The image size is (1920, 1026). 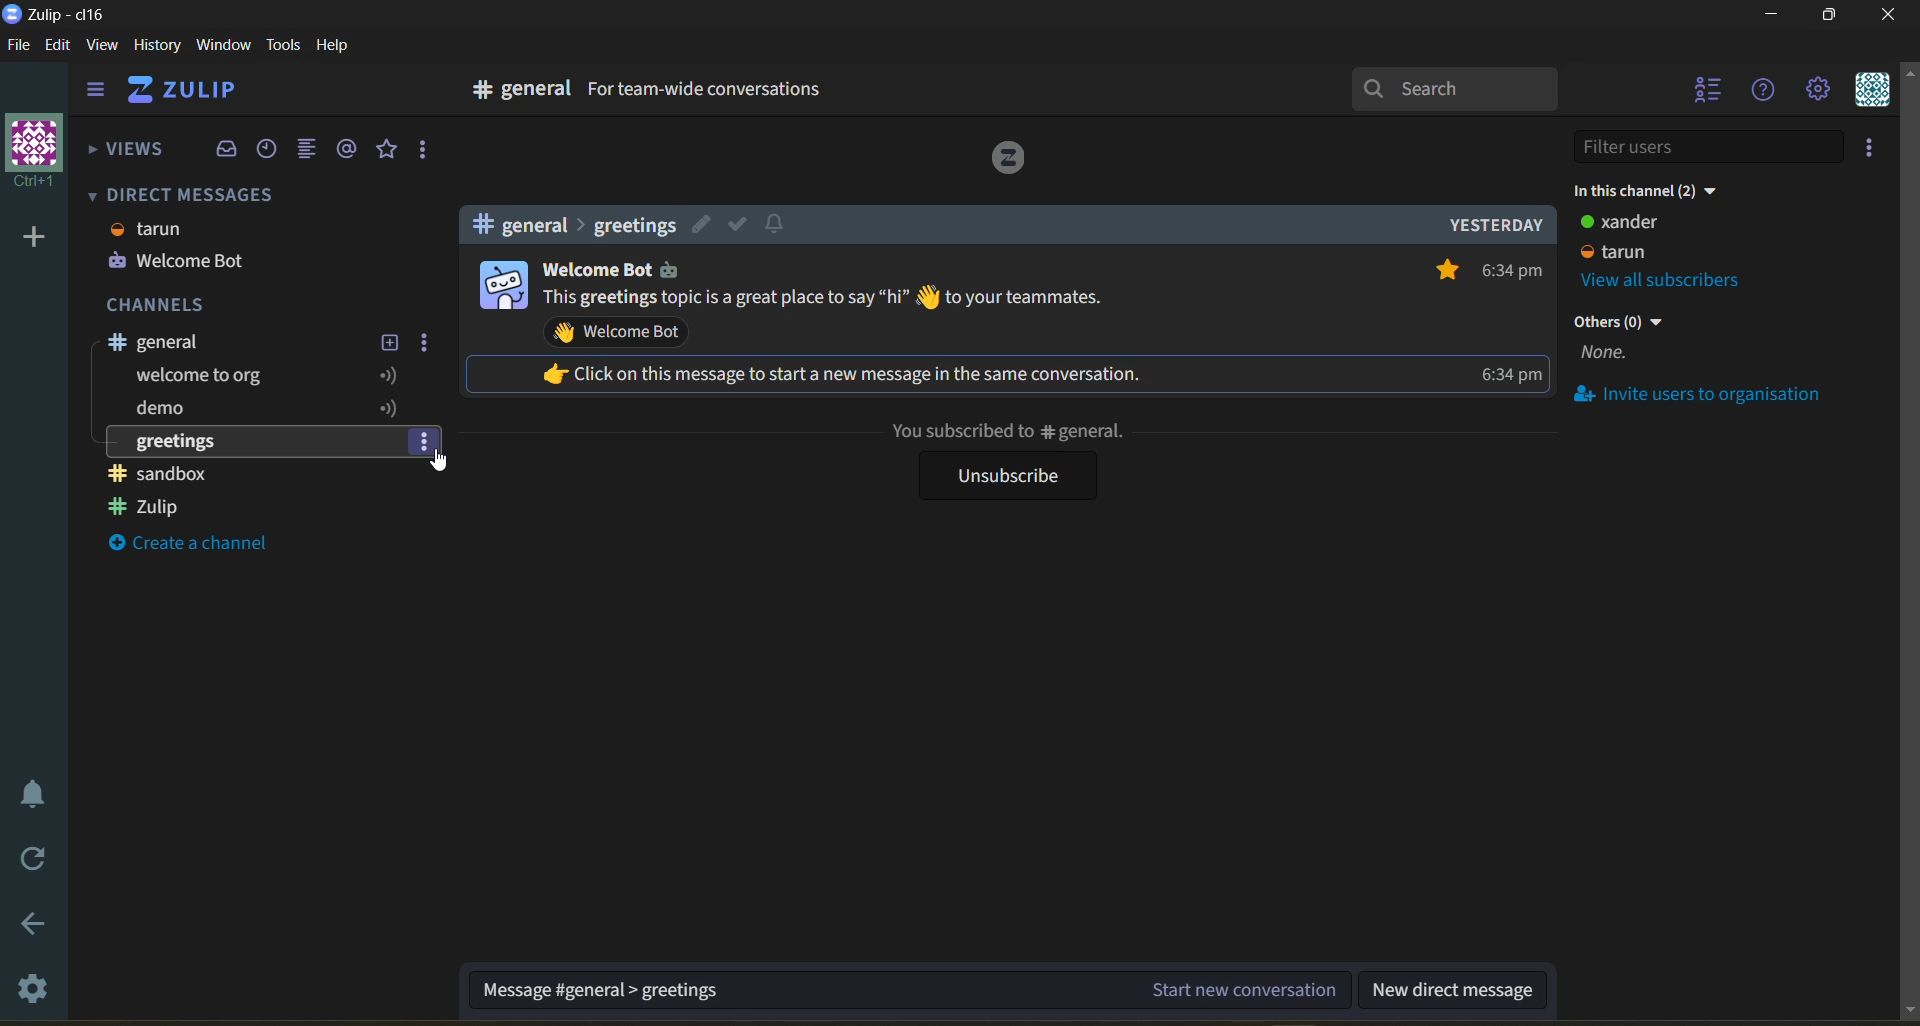 What do you see at coordinates (1651, 194) in the screenshot?
I see `in this channel` at bounding box center [1651, 194].